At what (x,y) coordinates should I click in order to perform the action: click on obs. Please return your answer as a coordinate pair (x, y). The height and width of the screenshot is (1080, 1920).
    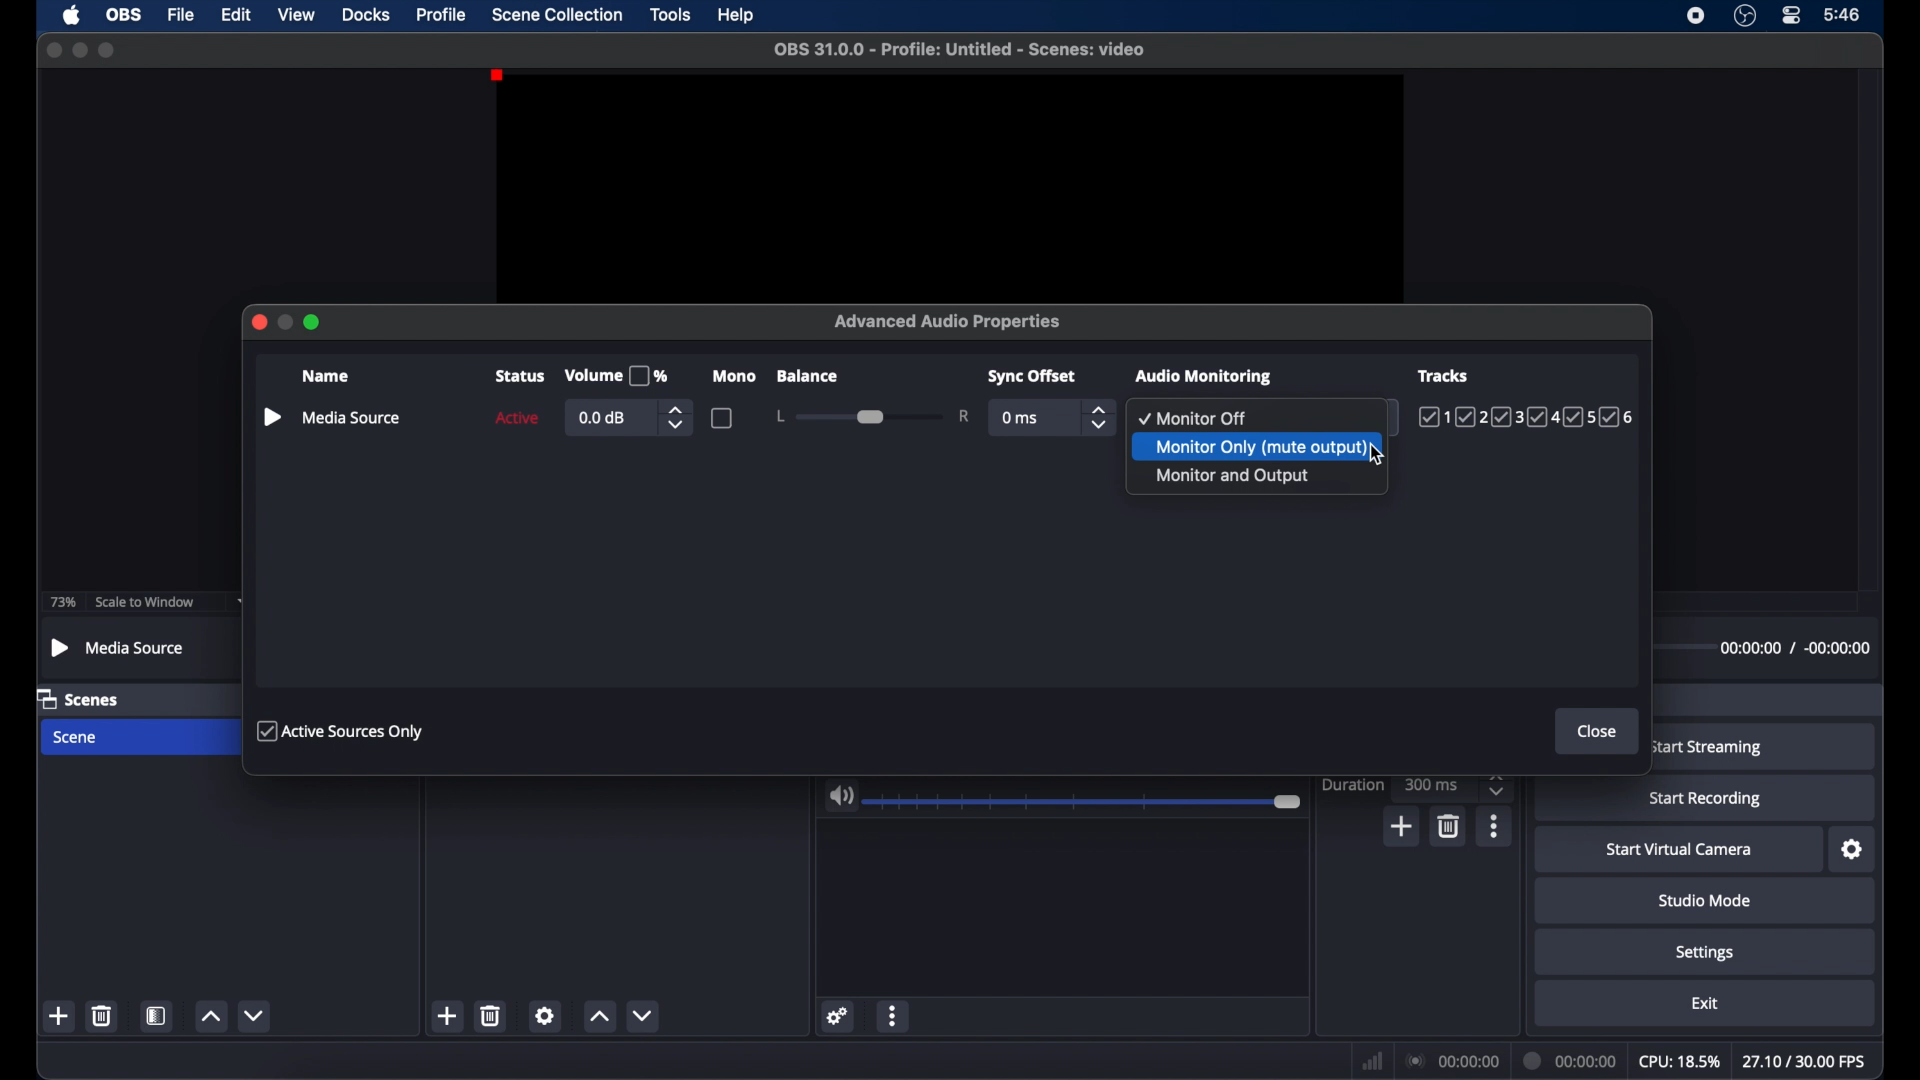
    Looking at the image, I should click on (122, 14).